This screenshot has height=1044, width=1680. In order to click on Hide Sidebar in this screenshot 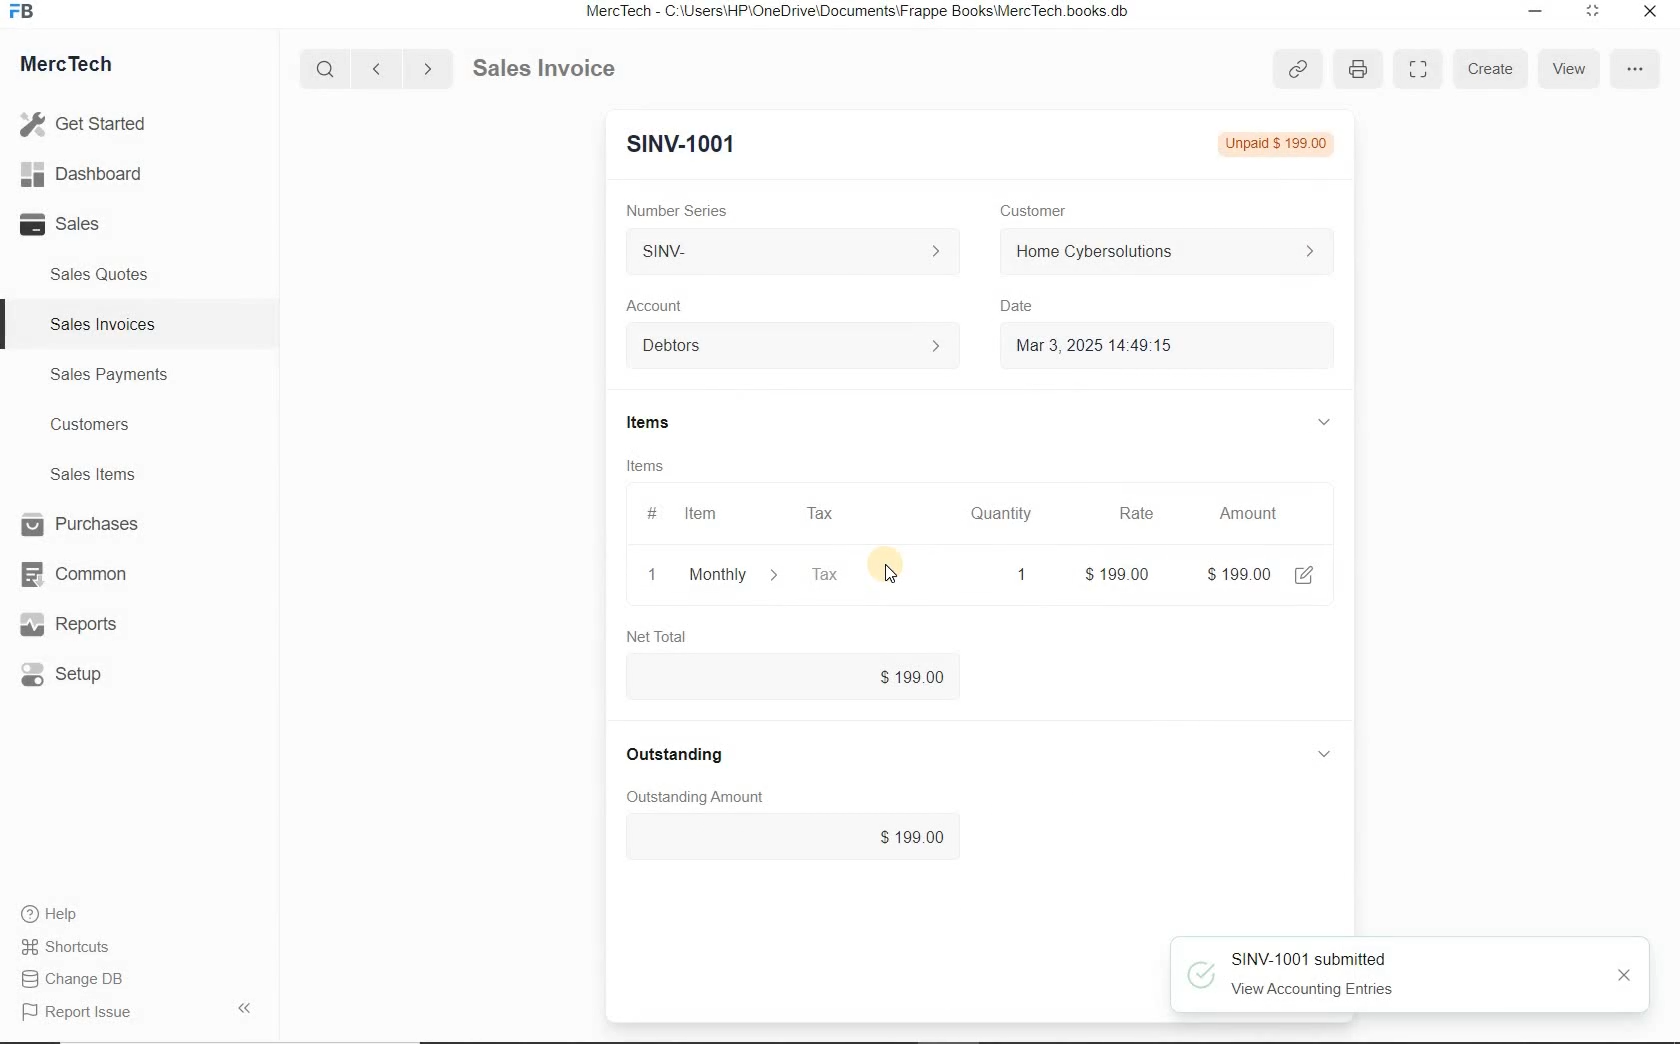, I will do `click(243, 1007)`.